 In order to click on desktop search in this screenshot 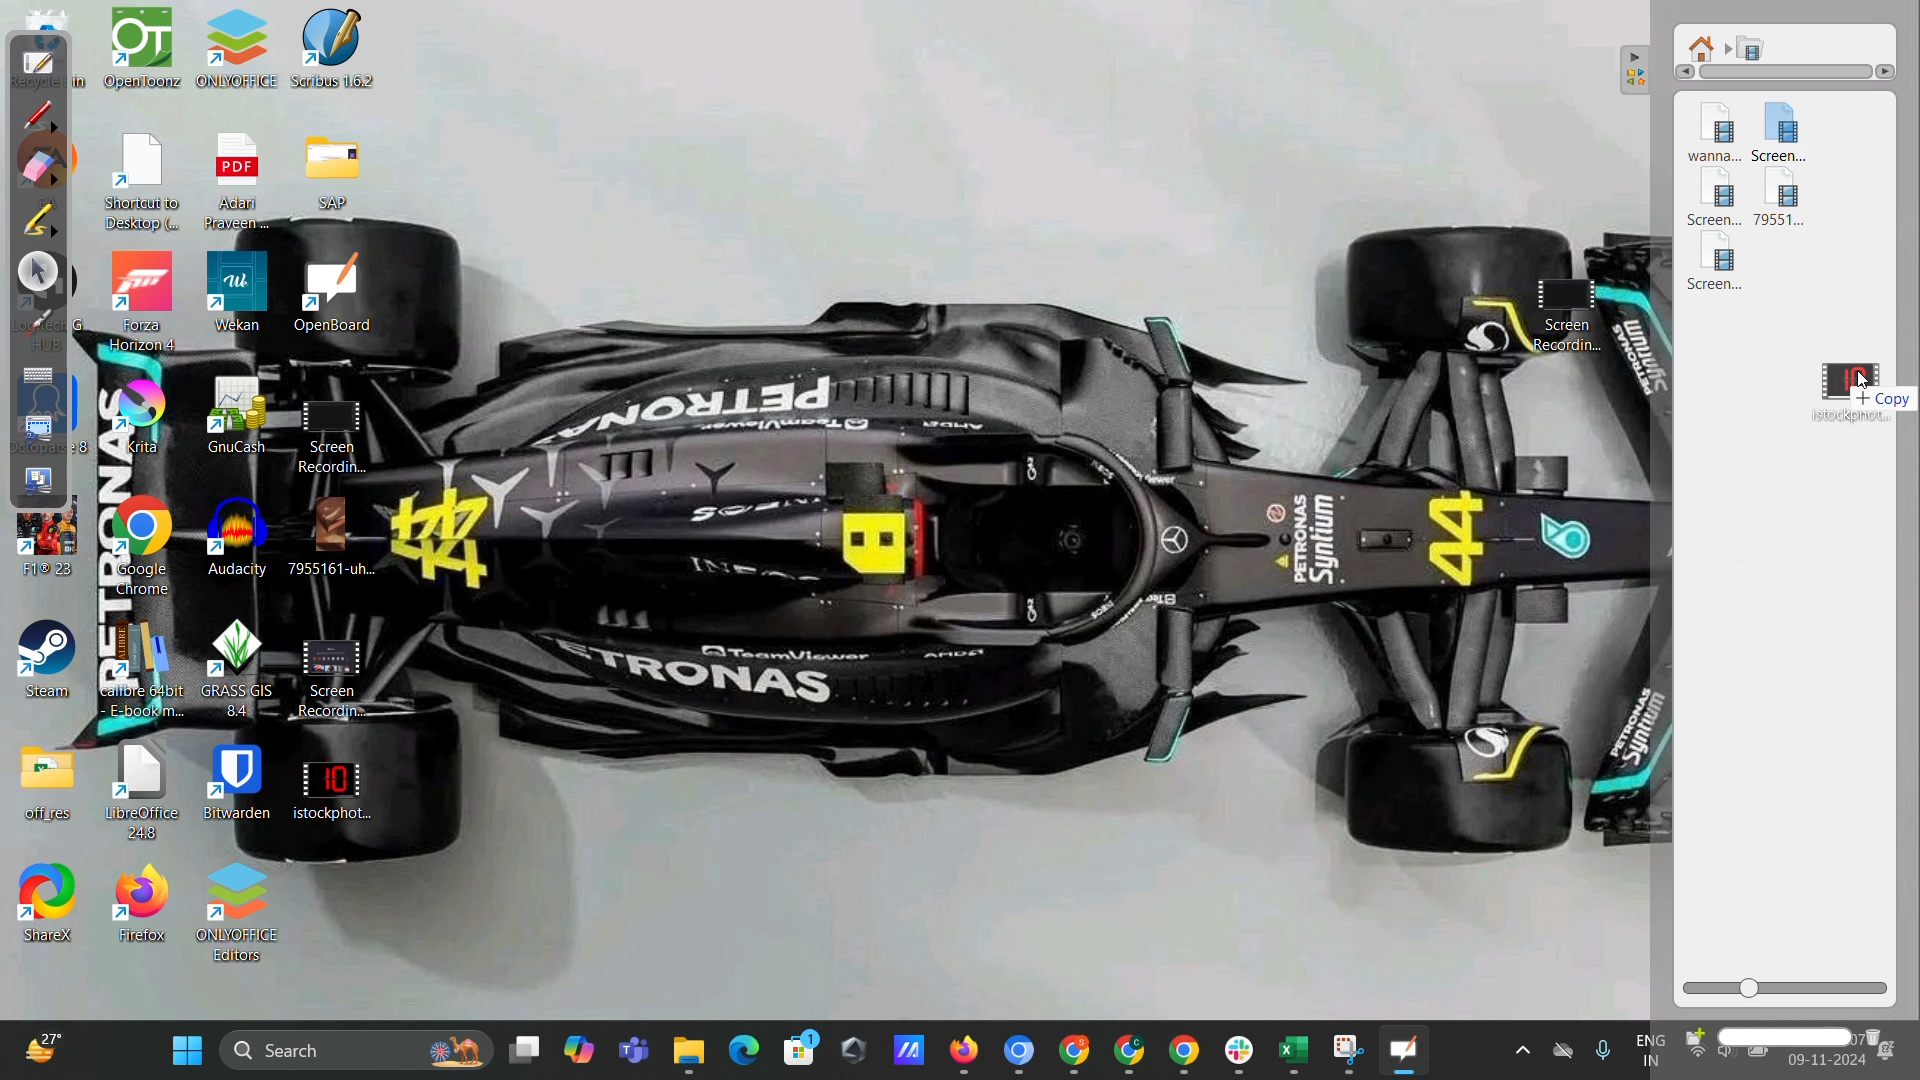, I will do `click(358, 1049)`.